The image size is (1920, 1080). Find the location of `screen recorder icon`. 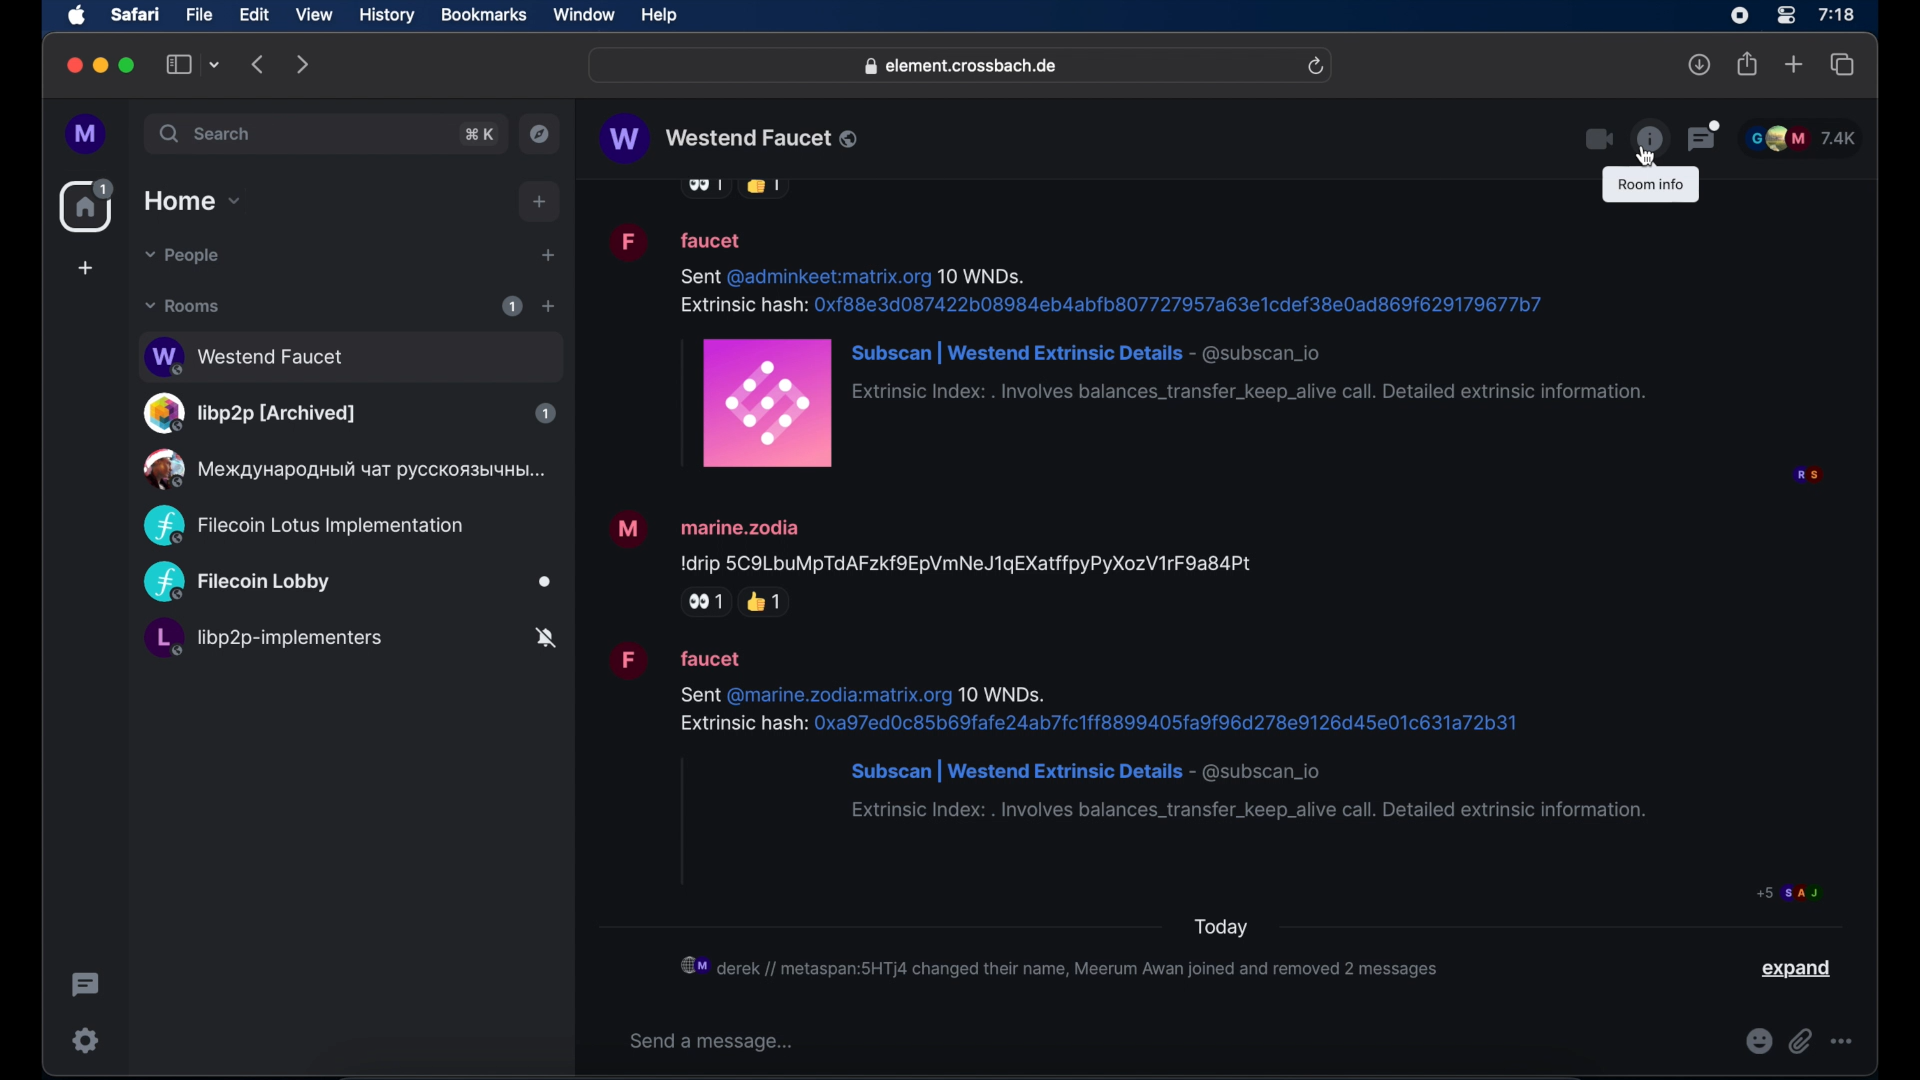

screen recorder icon is located at coordinates (1739, 16).